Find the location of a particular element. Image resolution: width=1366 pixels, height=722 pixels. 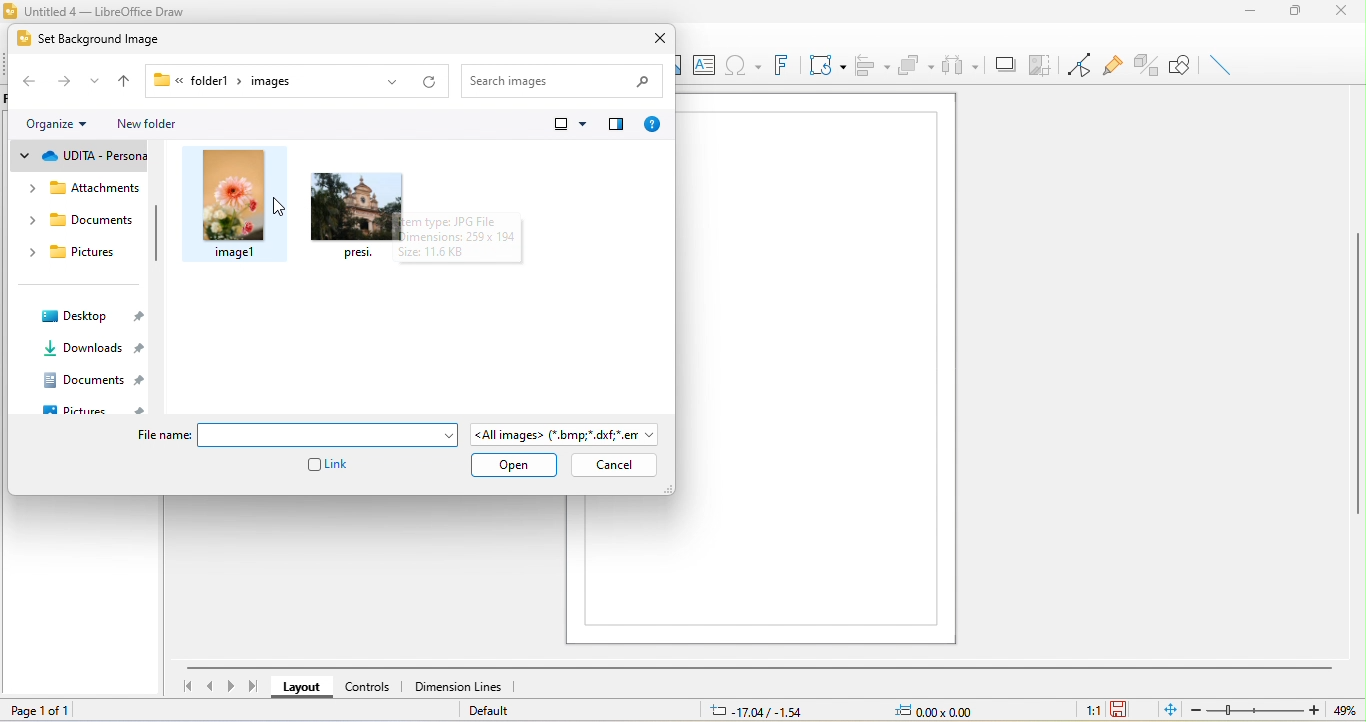

fit to the current page is located at coordinates (1167, 710).